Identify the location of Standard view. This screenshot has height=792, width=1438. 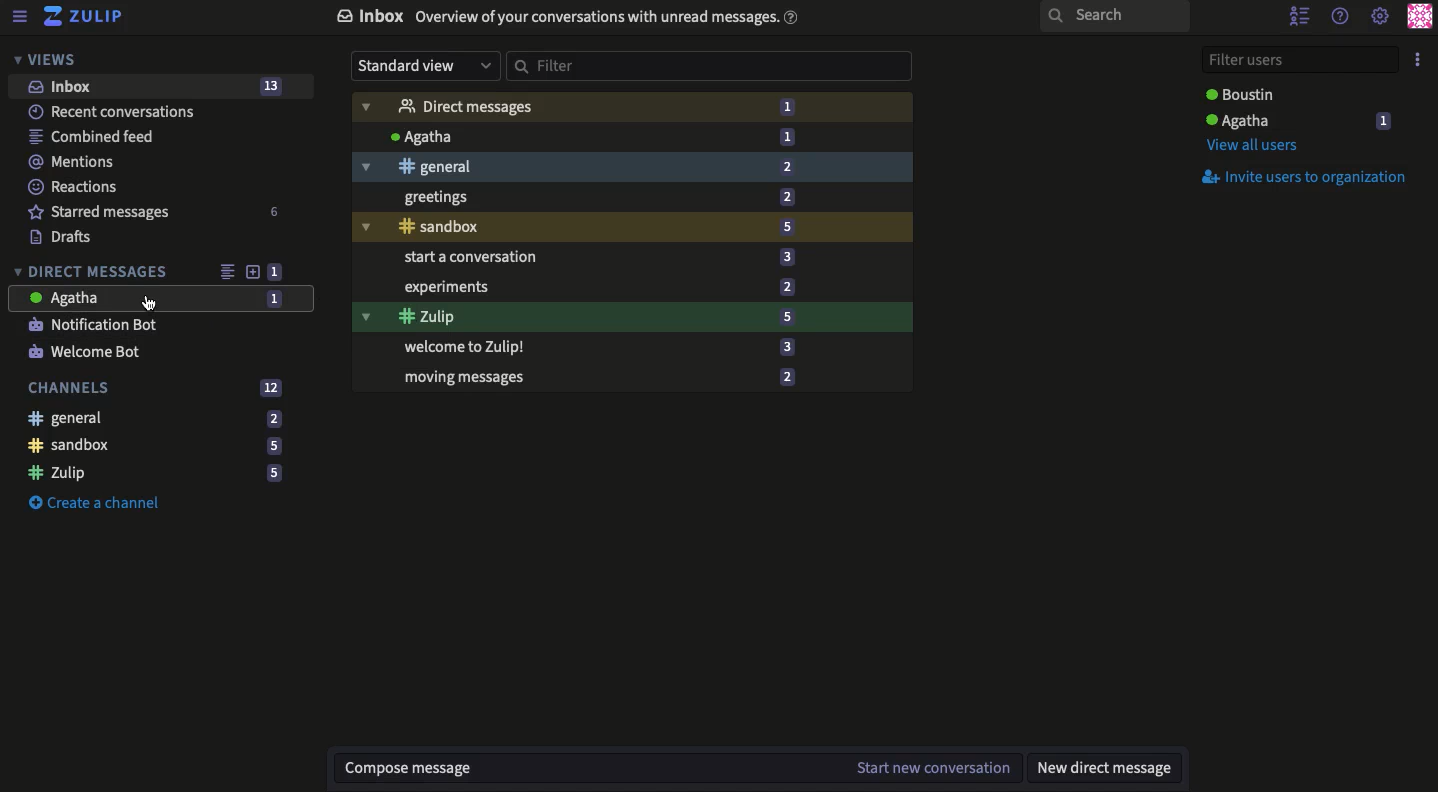
(425, 66).